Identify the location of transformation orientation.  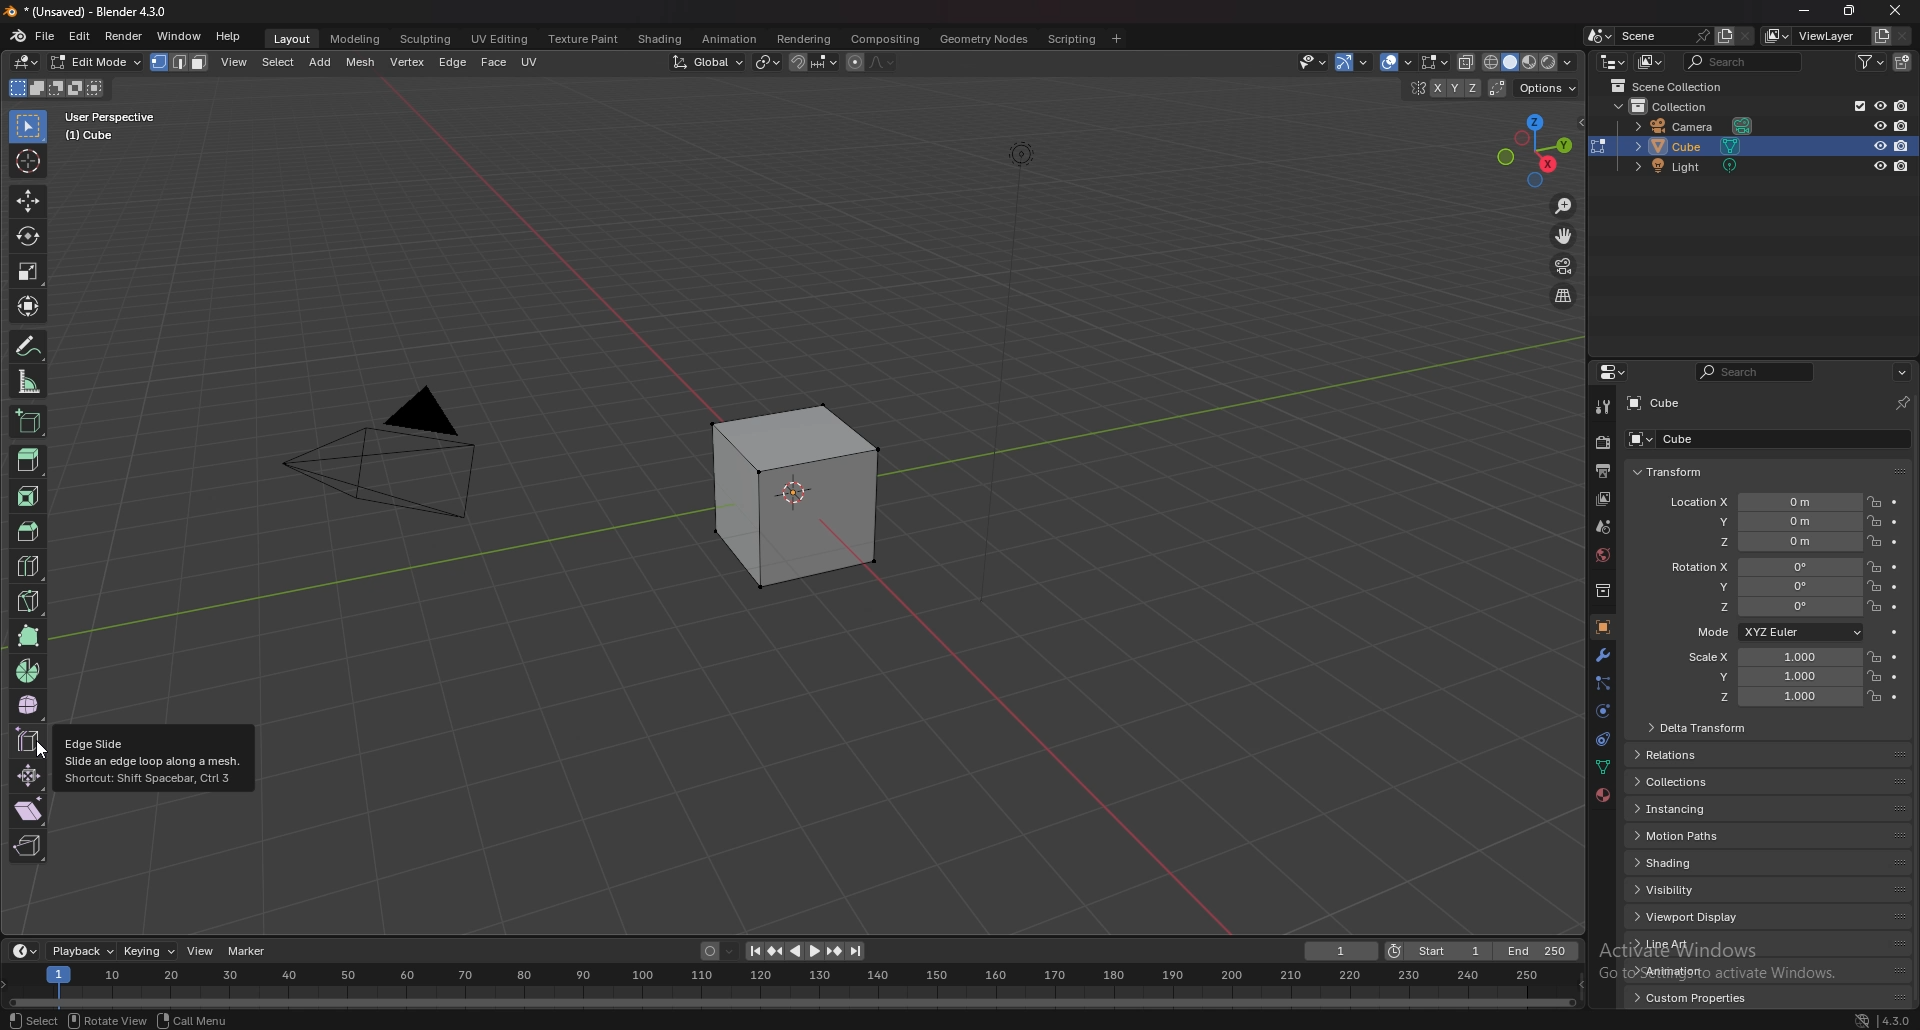
(708, 62).